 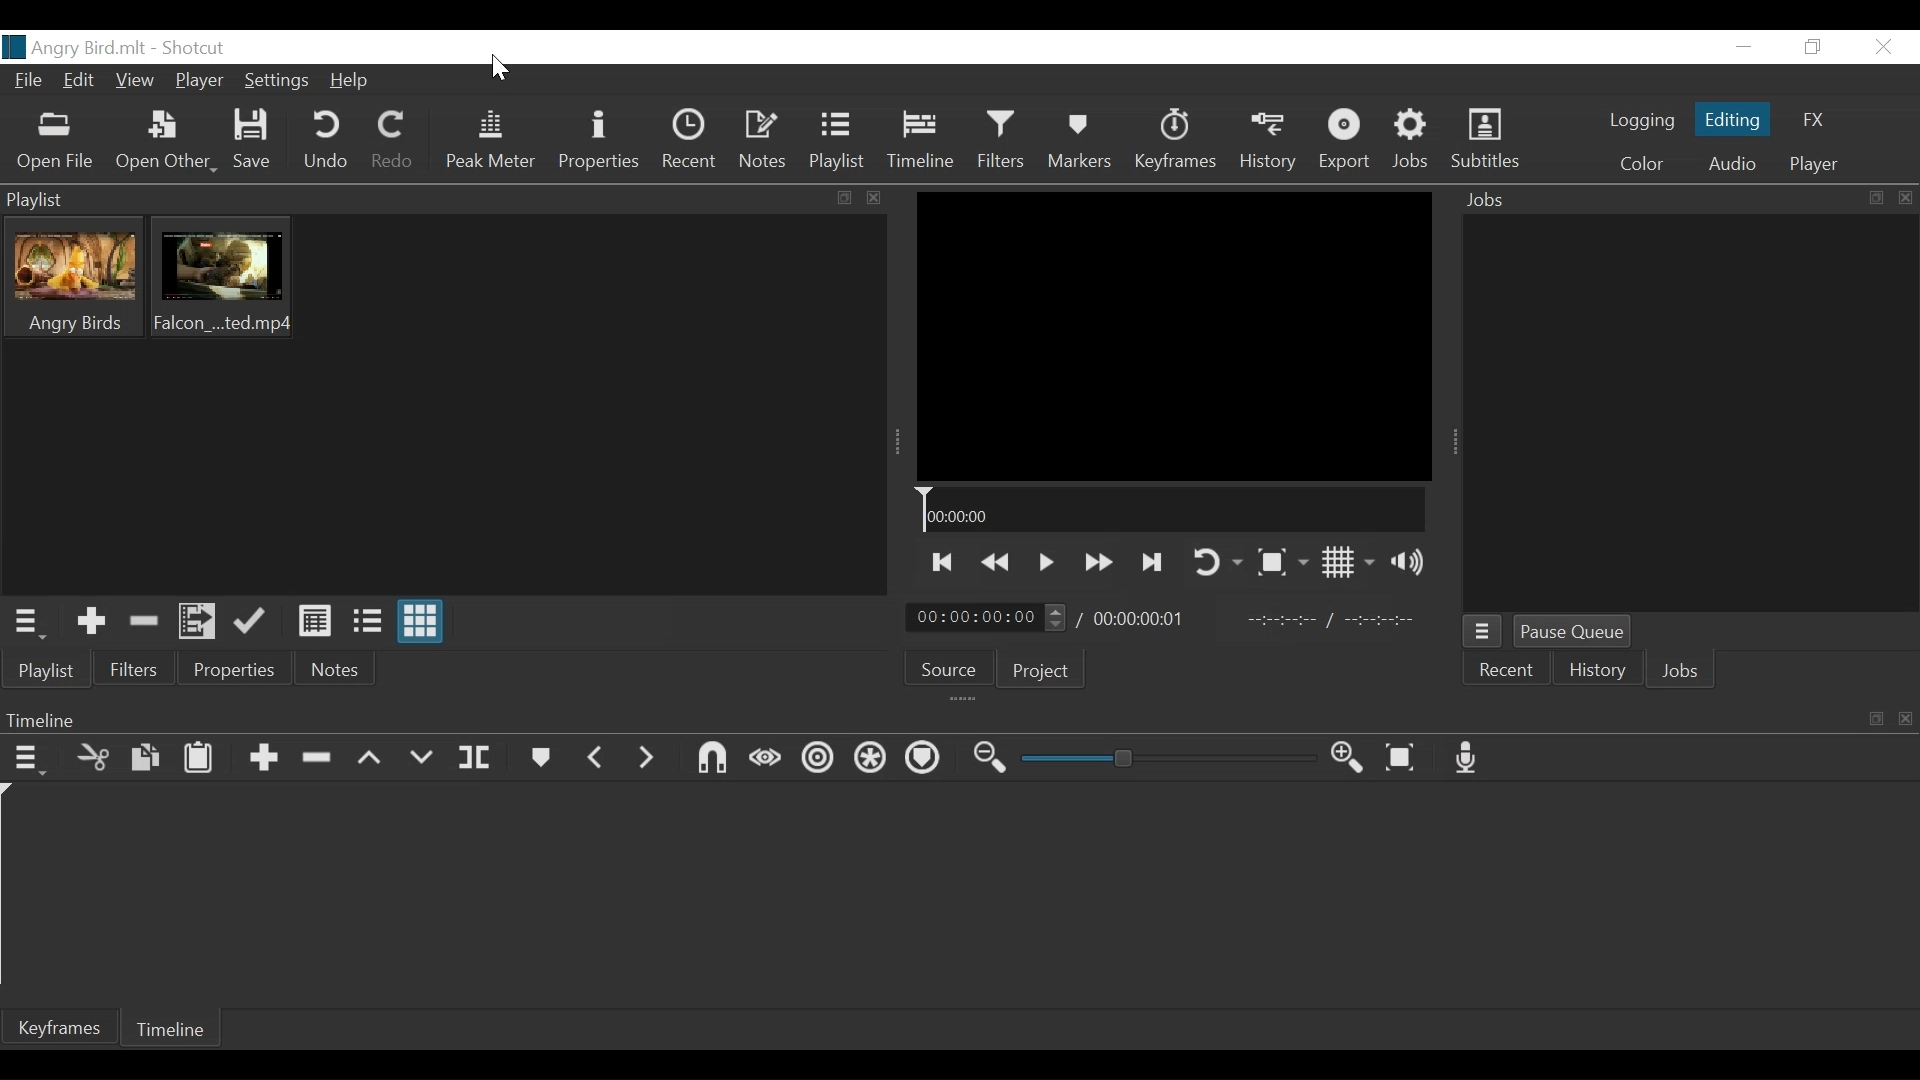 I want to click on Toggle zoom, so click(x=1282, y=561).